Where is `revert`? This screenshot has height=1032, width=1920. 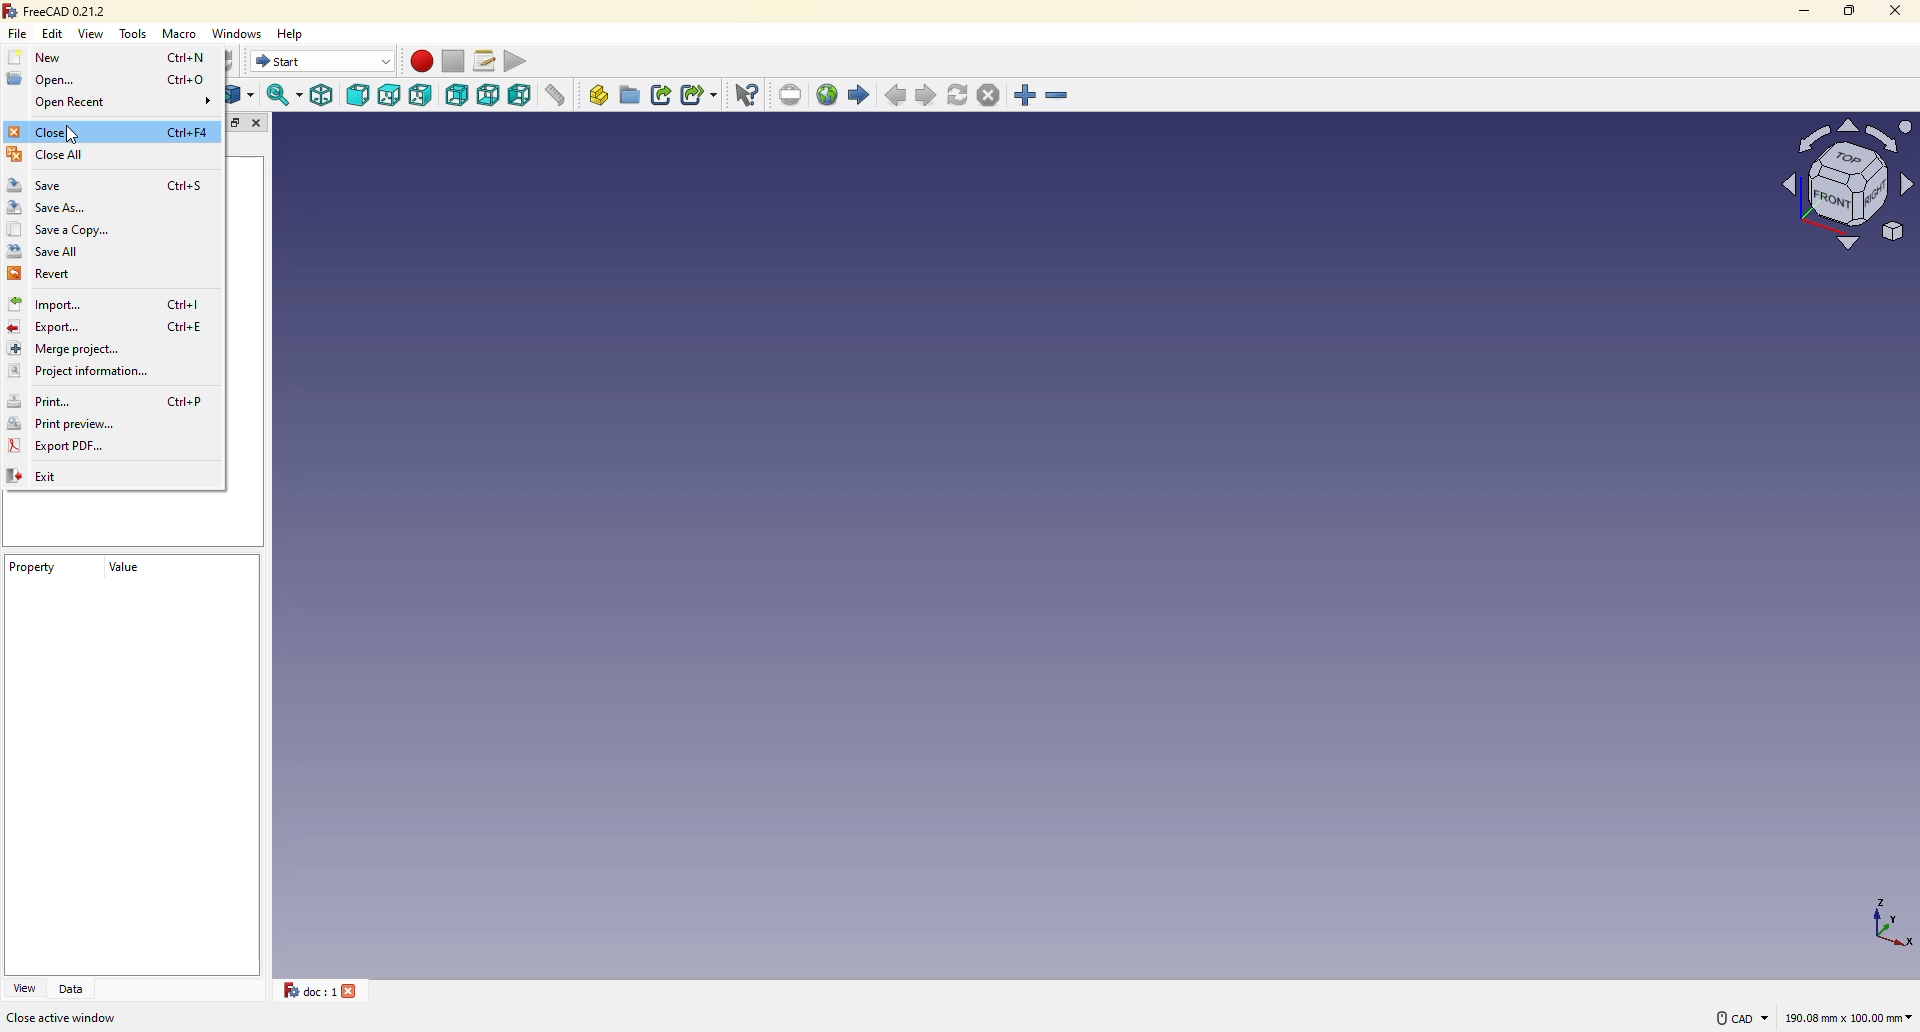 revert is located at coordinates (44, 275).